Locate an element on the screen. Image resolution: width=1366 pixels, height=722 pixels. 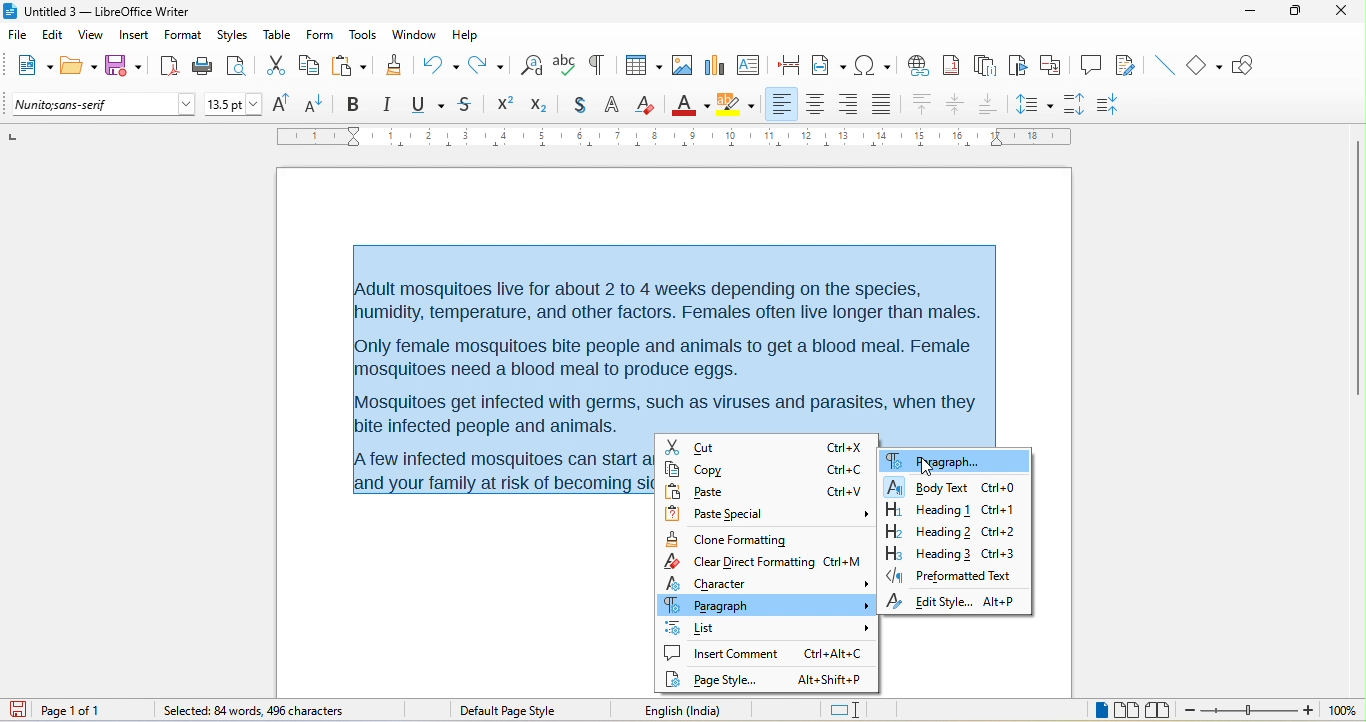
increase size is located at coordinates (278, 103).